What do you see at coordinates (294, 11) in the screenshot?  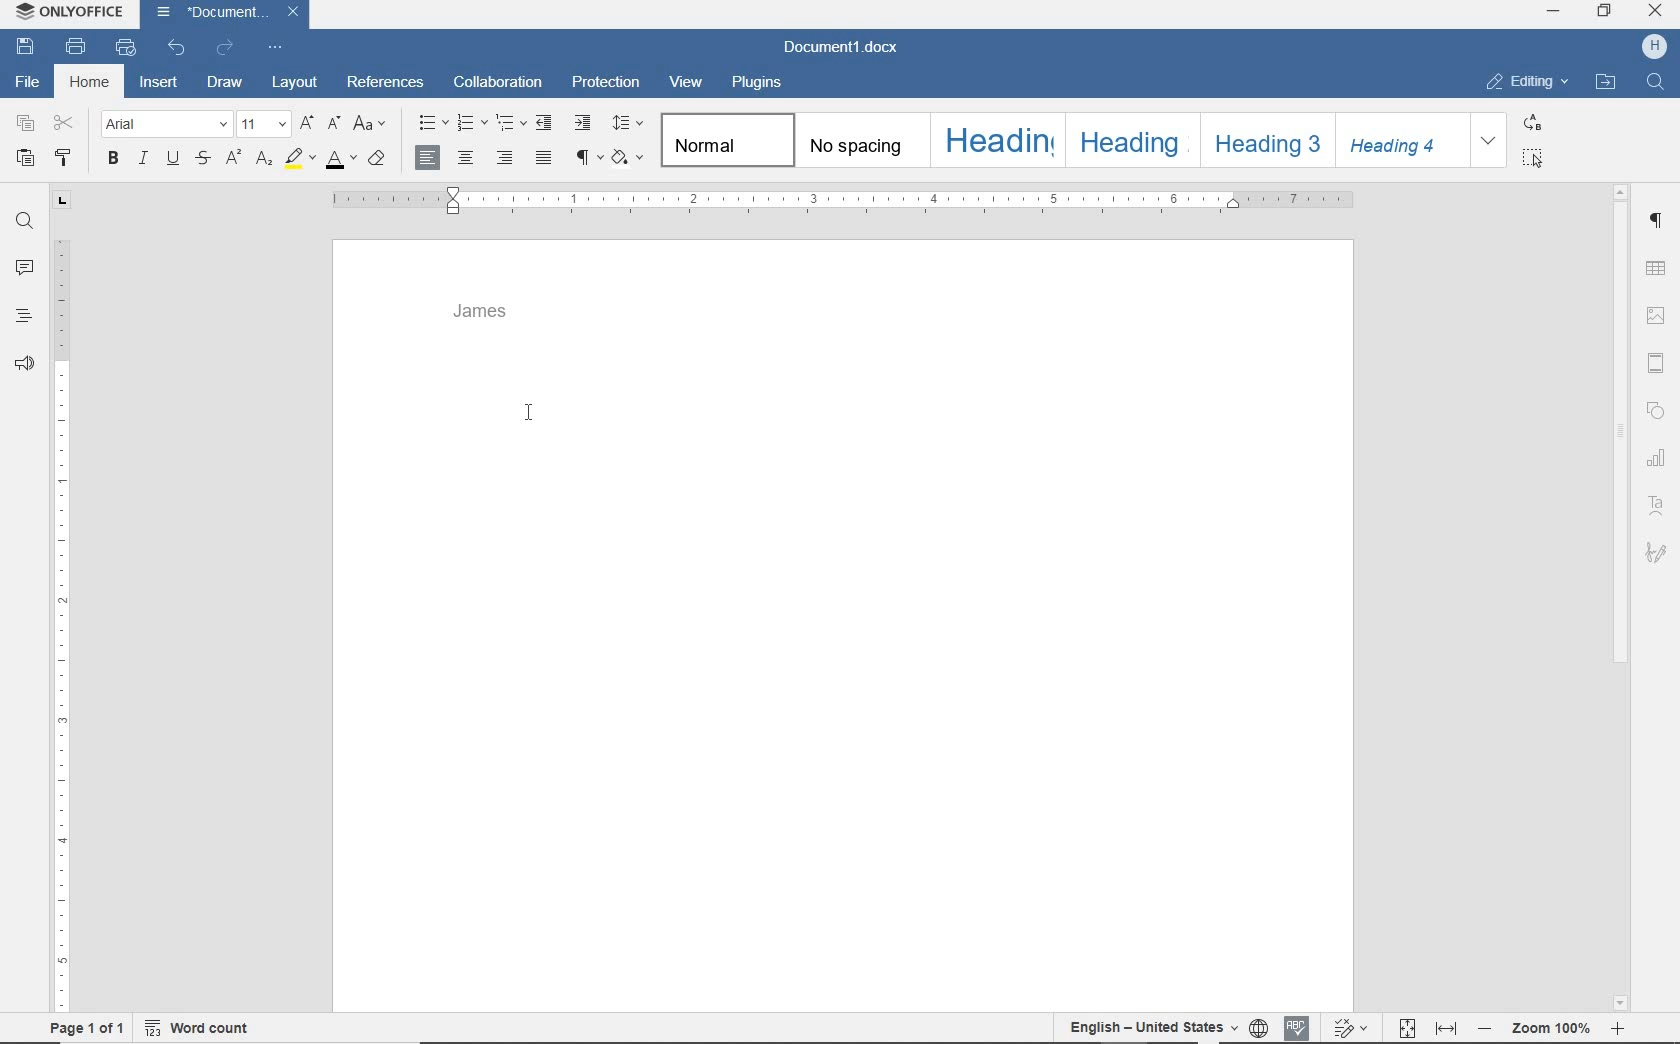 I see `close` at bounding box center [294, 11].